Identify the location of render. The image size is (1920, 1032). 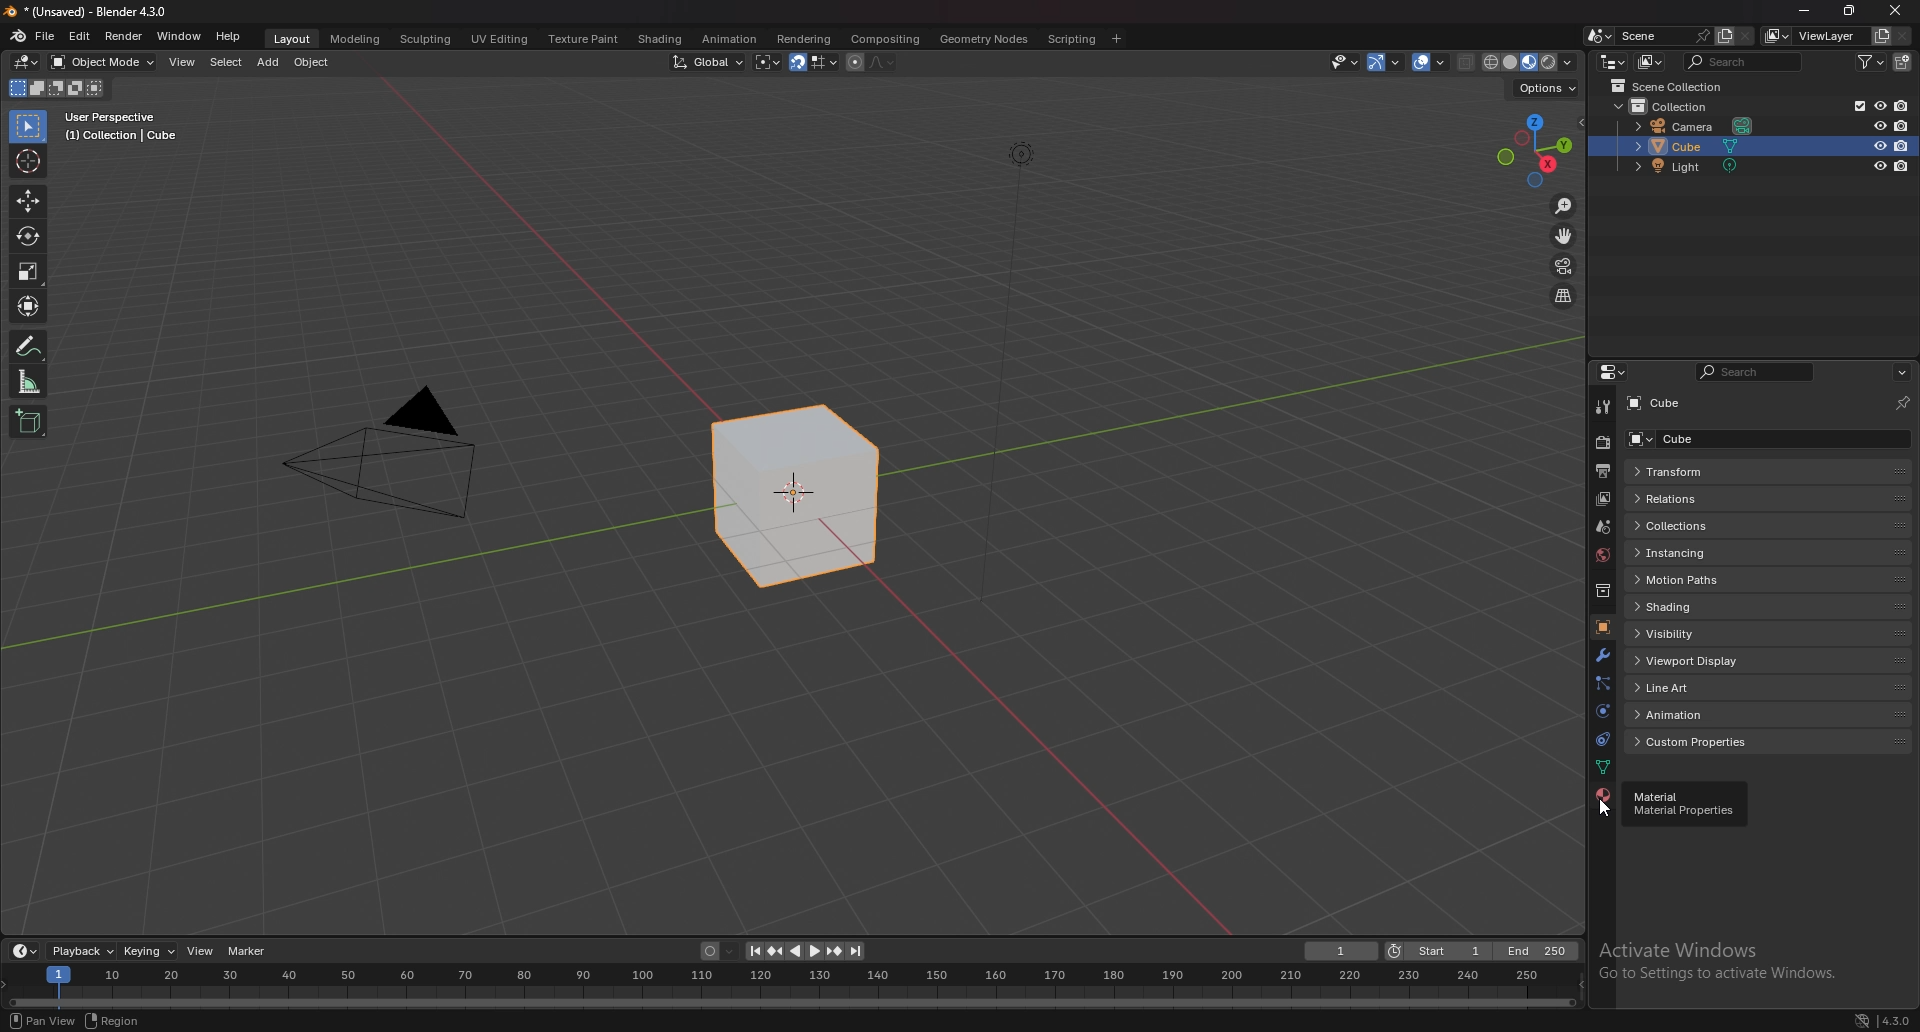
(1605, 442).